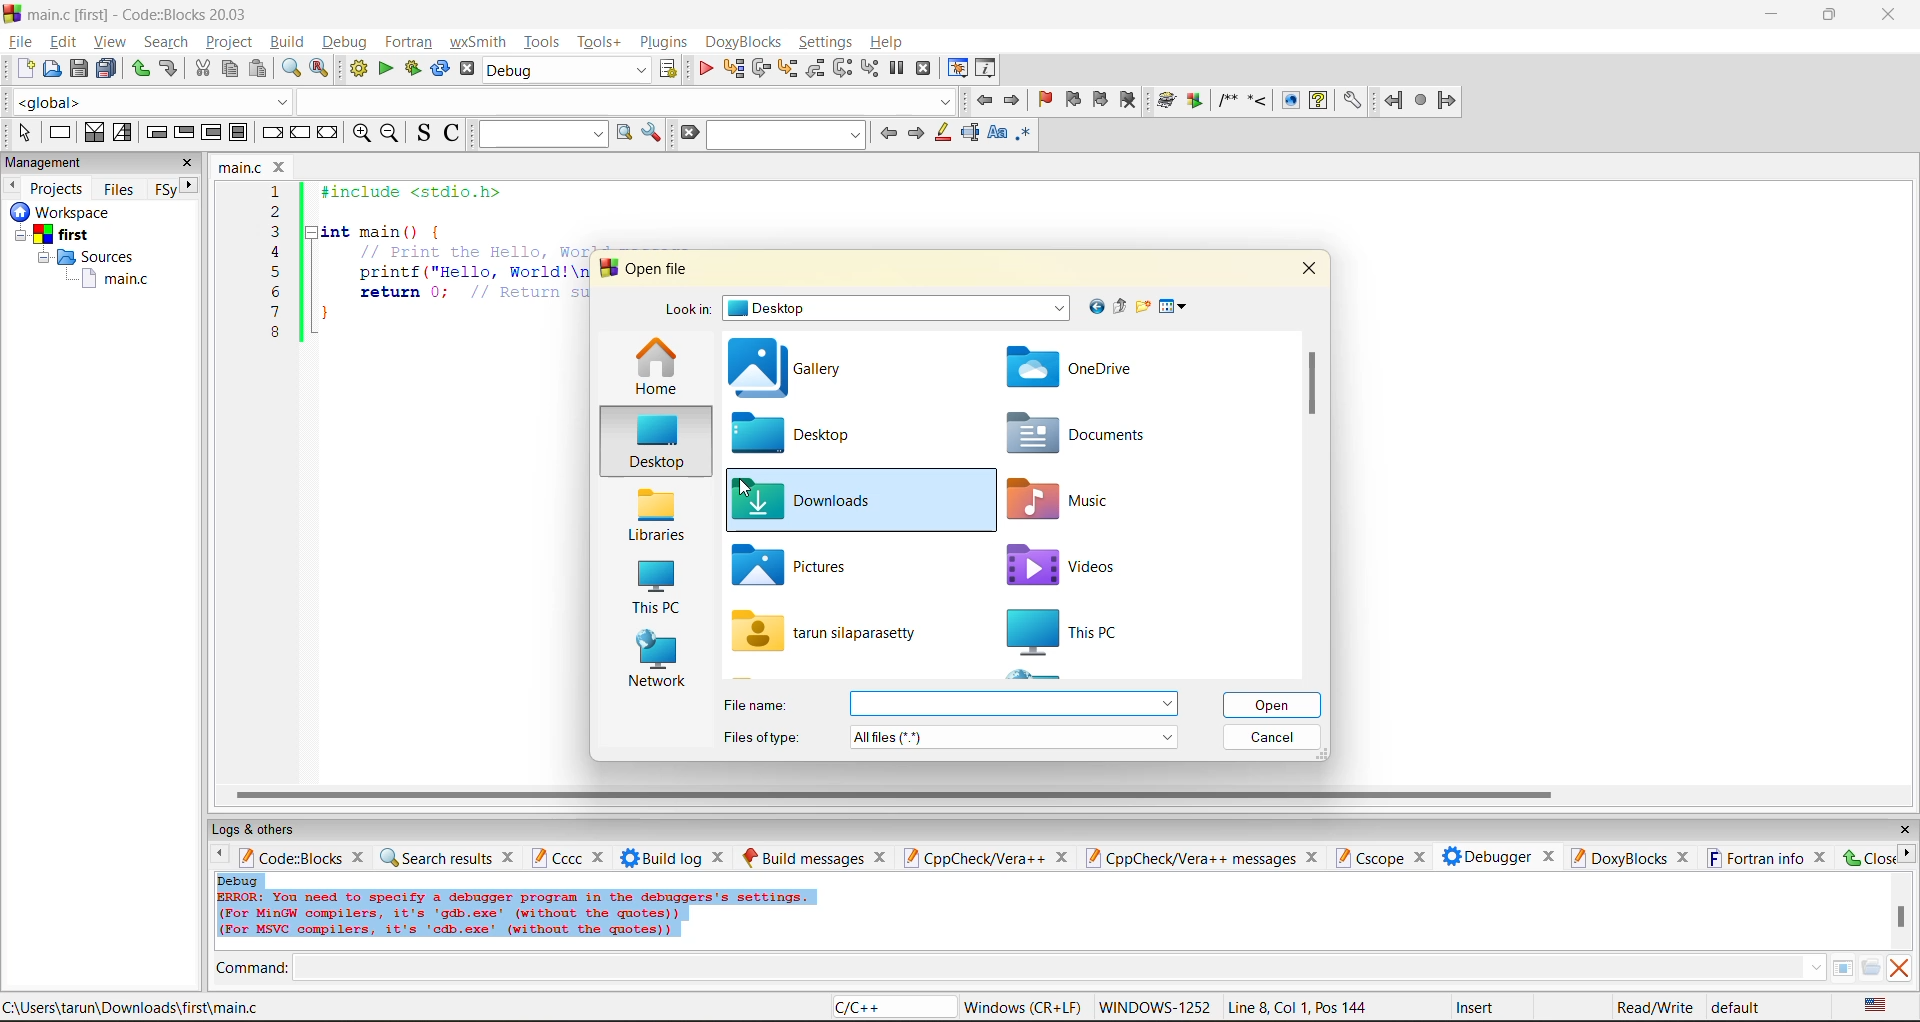  What do you see at coordinates (1013, 704) in the screenshot?
I see `menu` at bounding box center [1013, 704].